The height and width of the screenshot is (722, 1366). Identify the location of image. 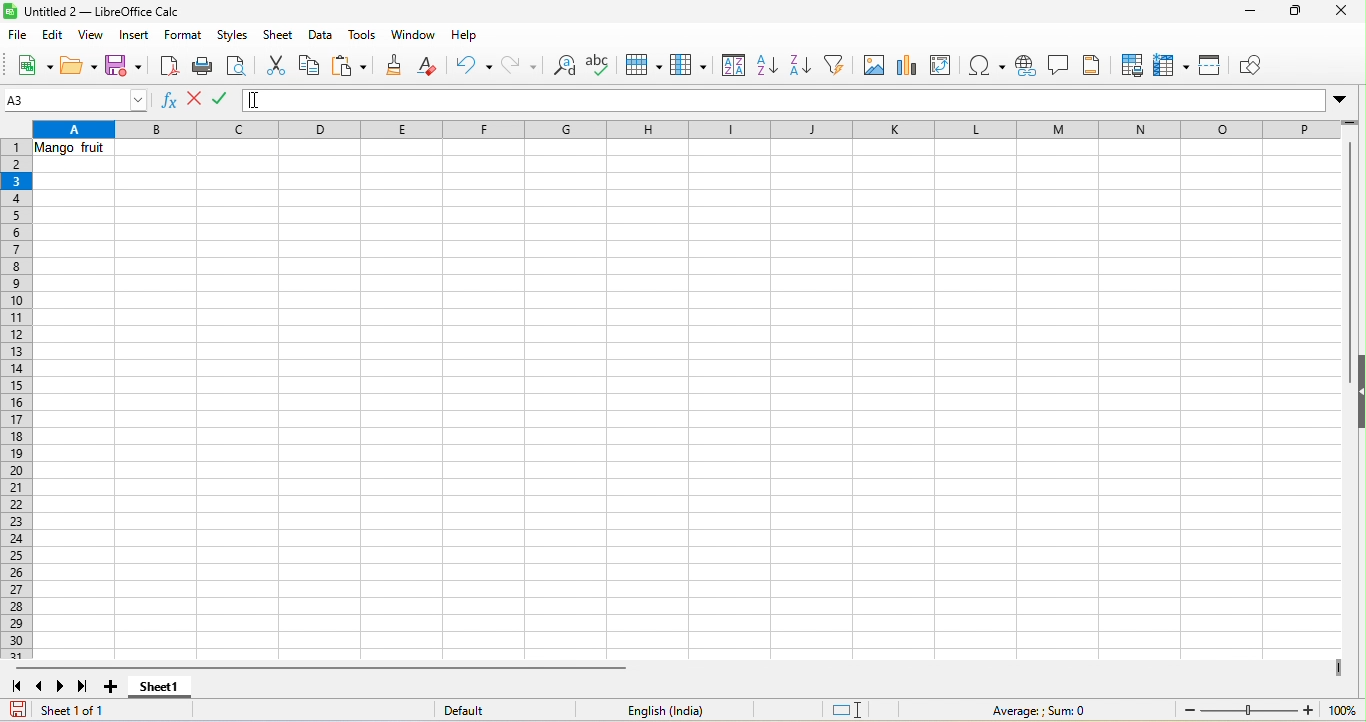
(873, 67).